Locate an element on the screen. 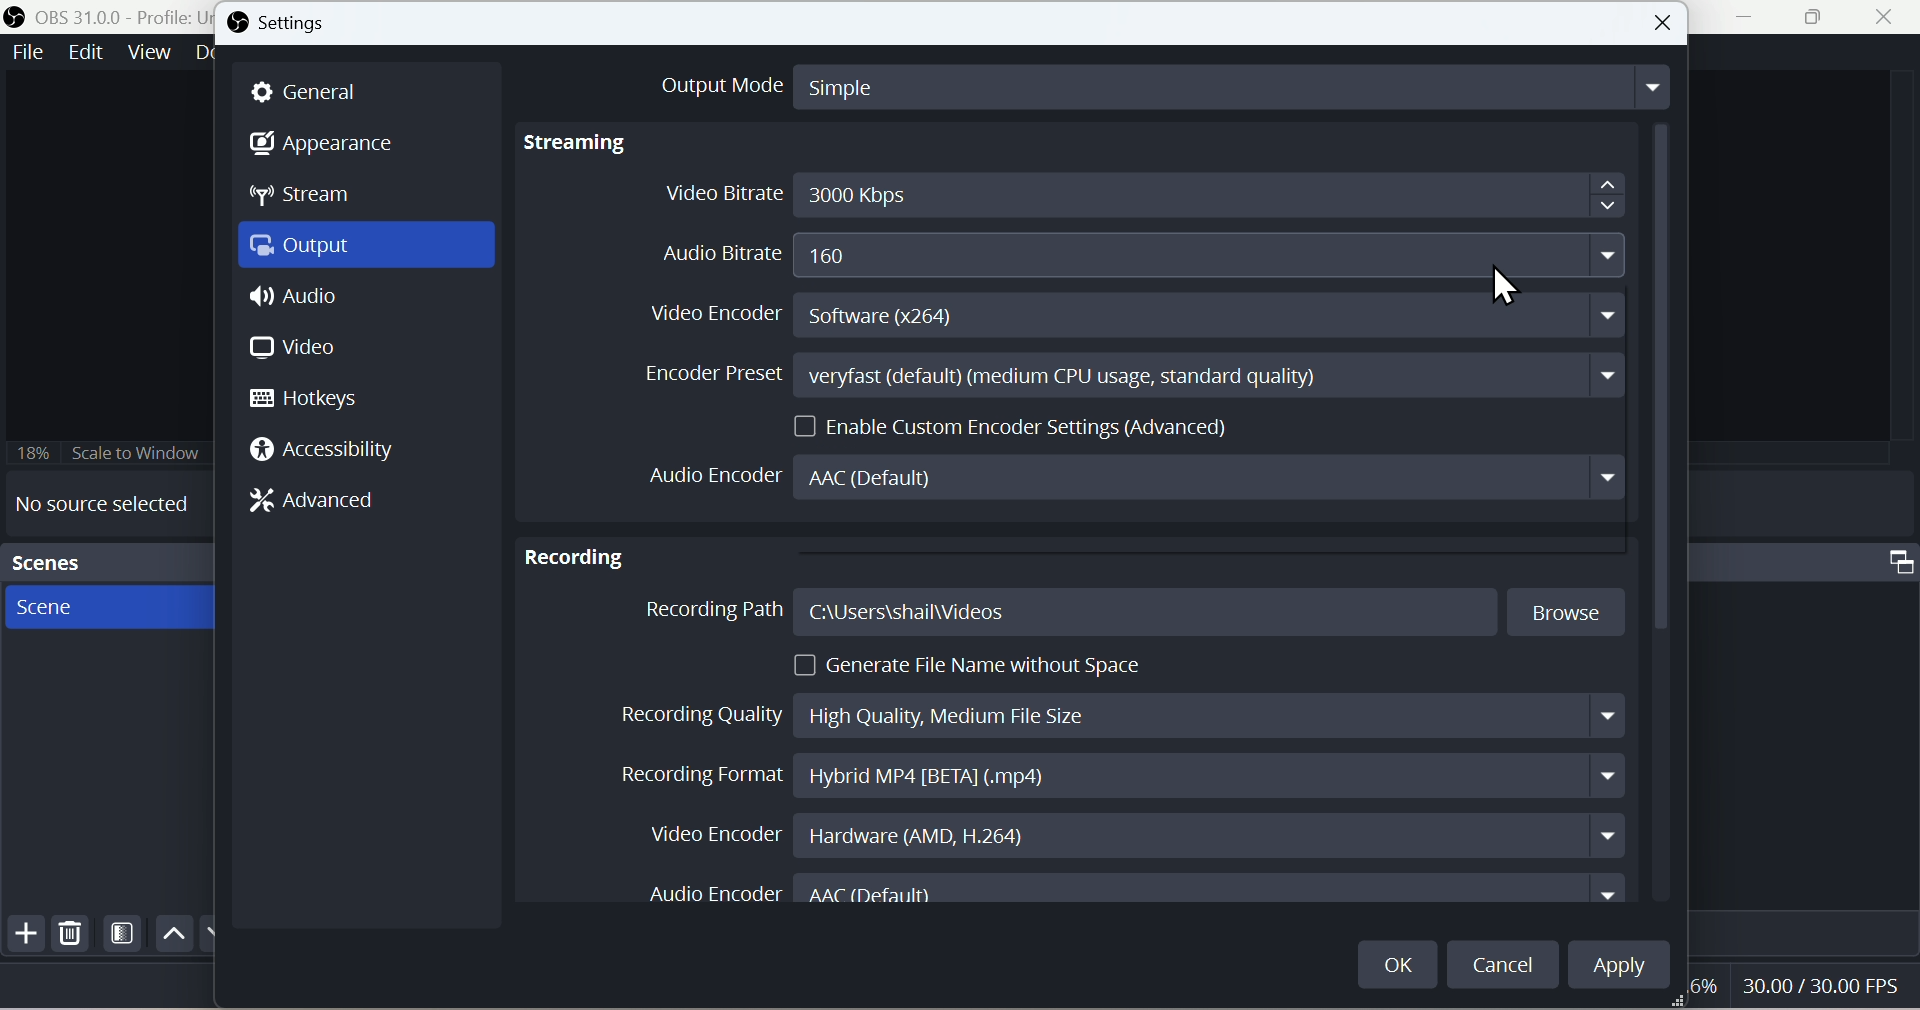  Recording is located at coordinates (575, 551).